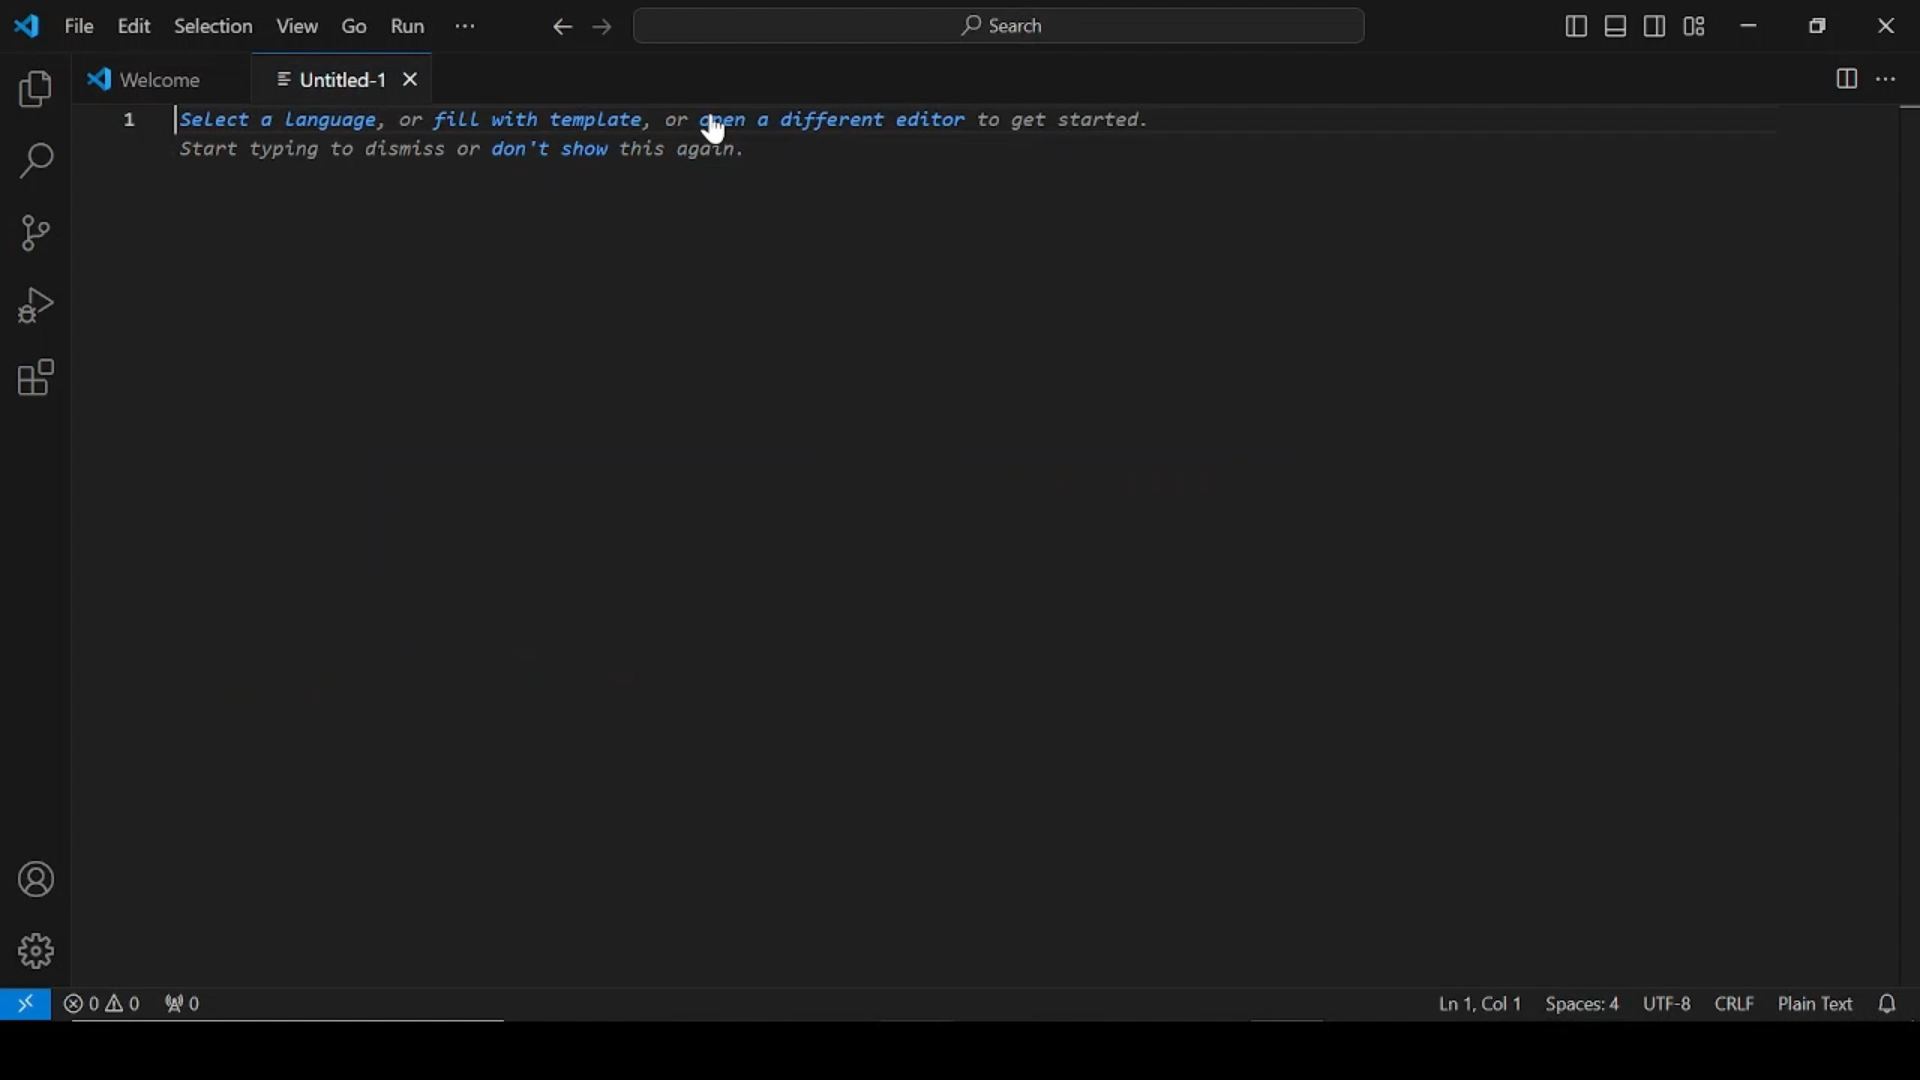 The image size is (1920, 1080). I want to click on no ports forwarded, so click(185, 1003).